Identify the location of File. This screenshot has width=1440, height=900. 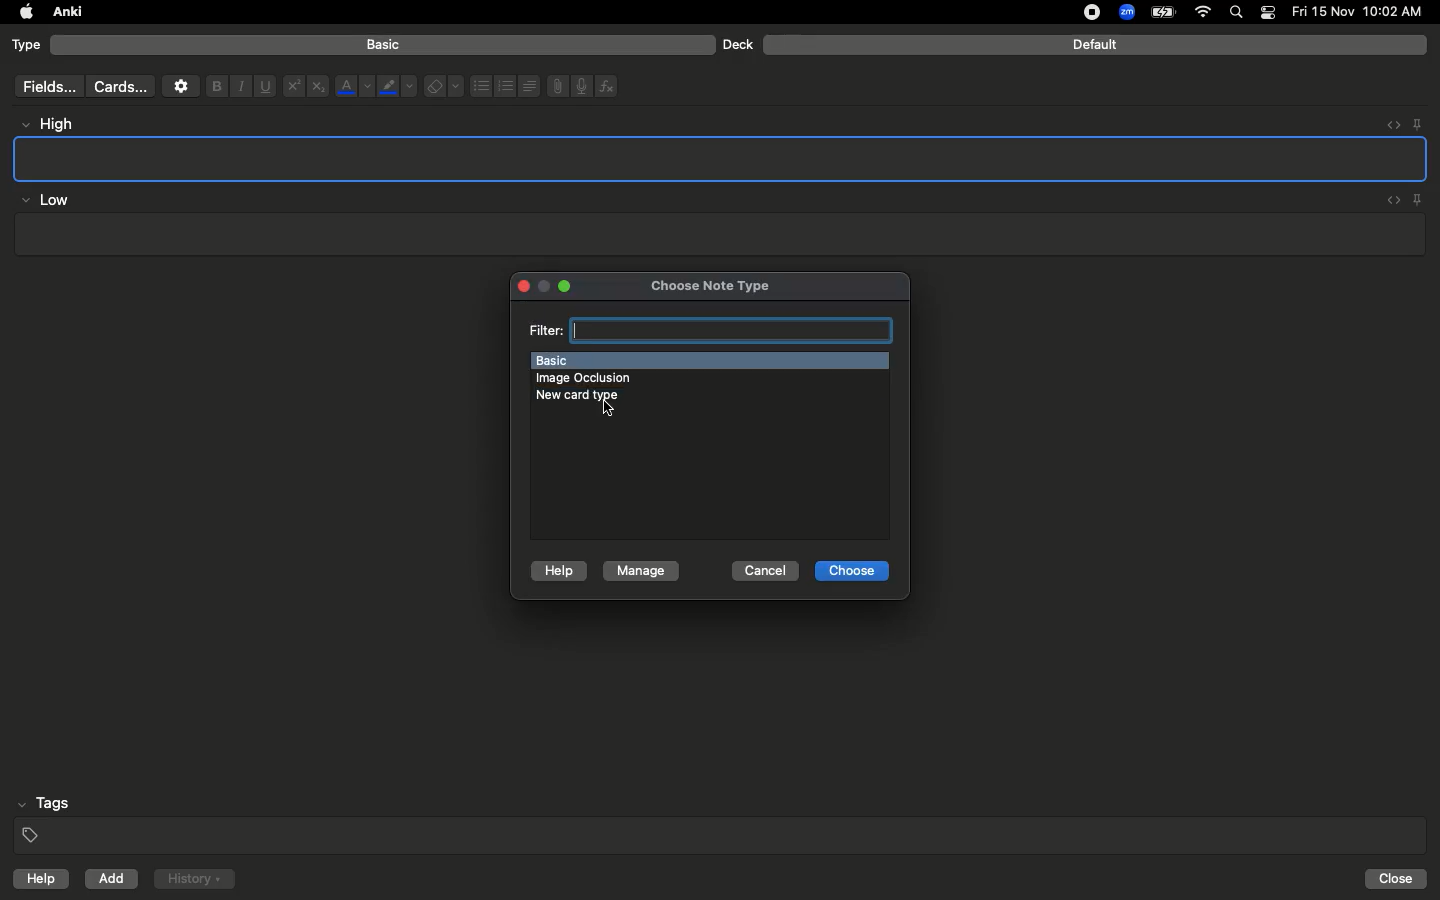
(554, 86).